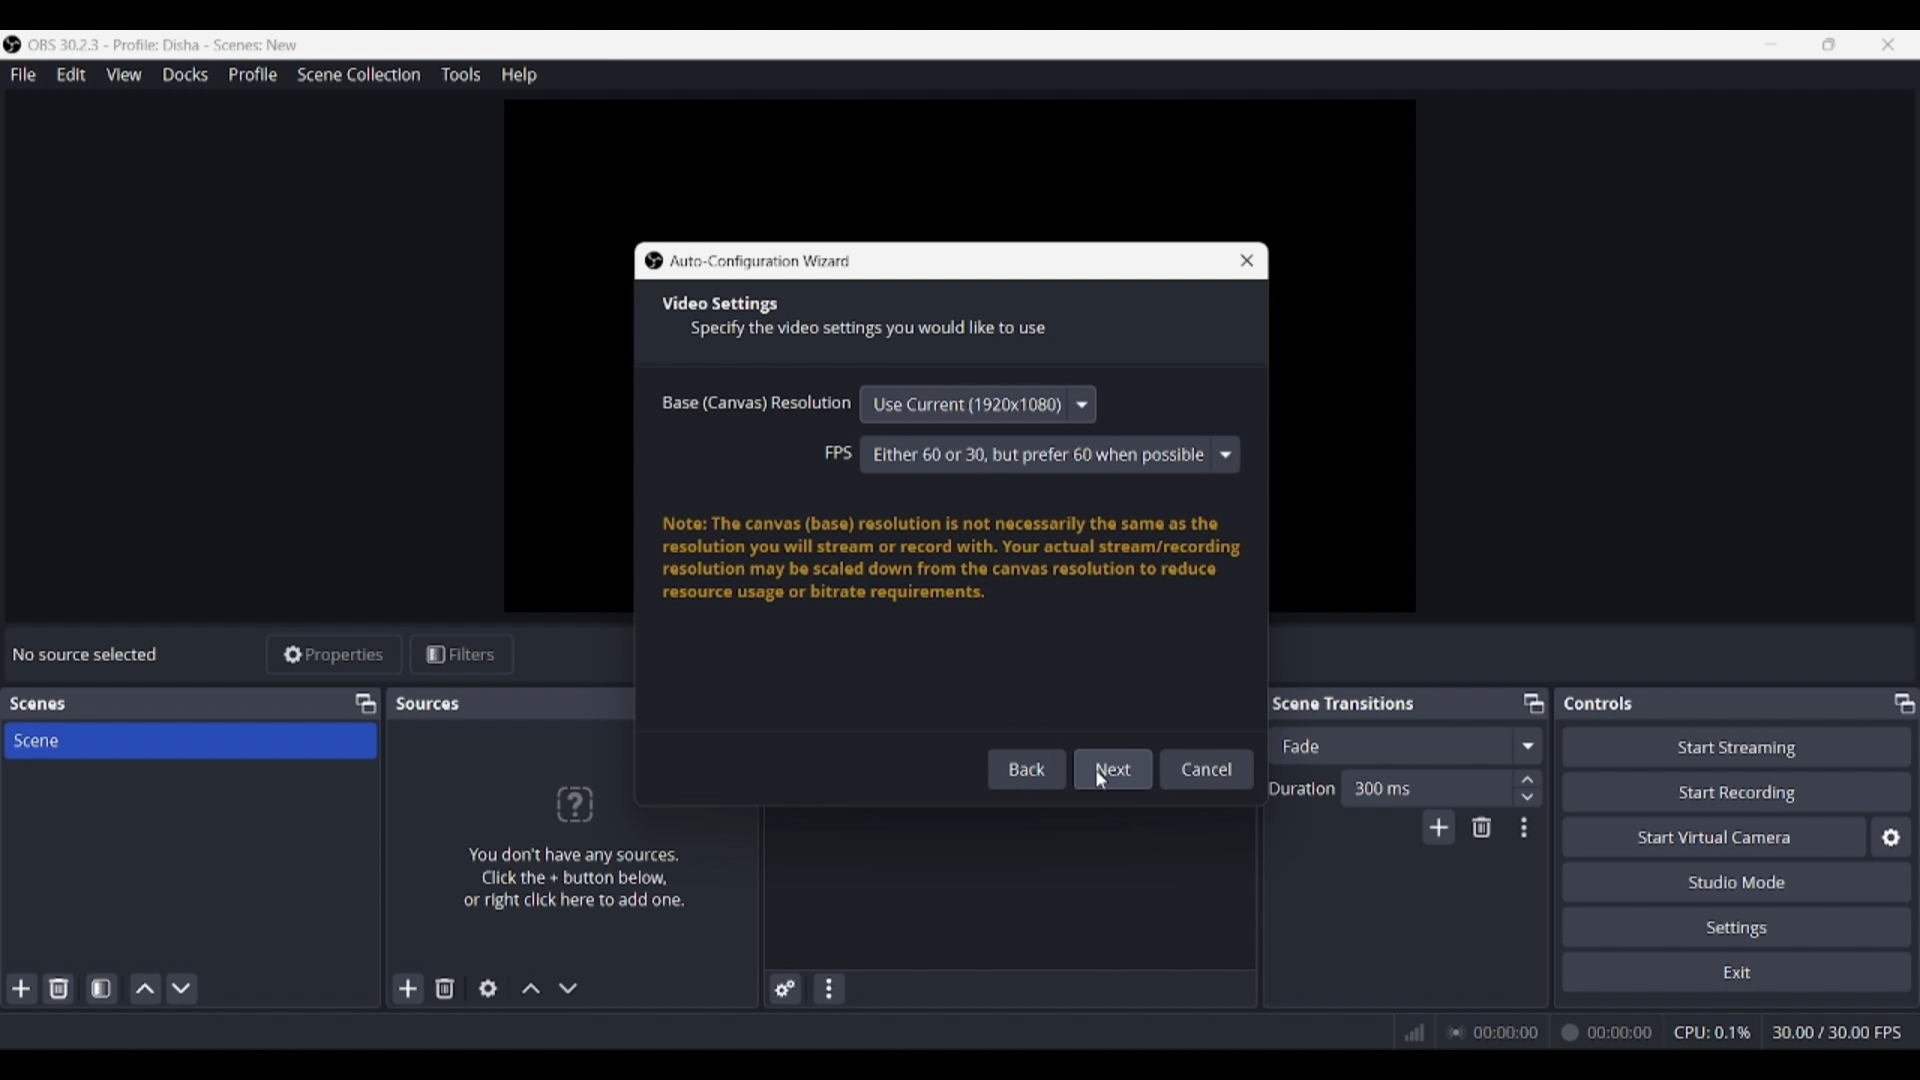 Image resolution: width=1920 pixels, height=1080 pixels. Describe the element at coordinates (1738, 926) in the screenshot. I see `Settings` at that location.